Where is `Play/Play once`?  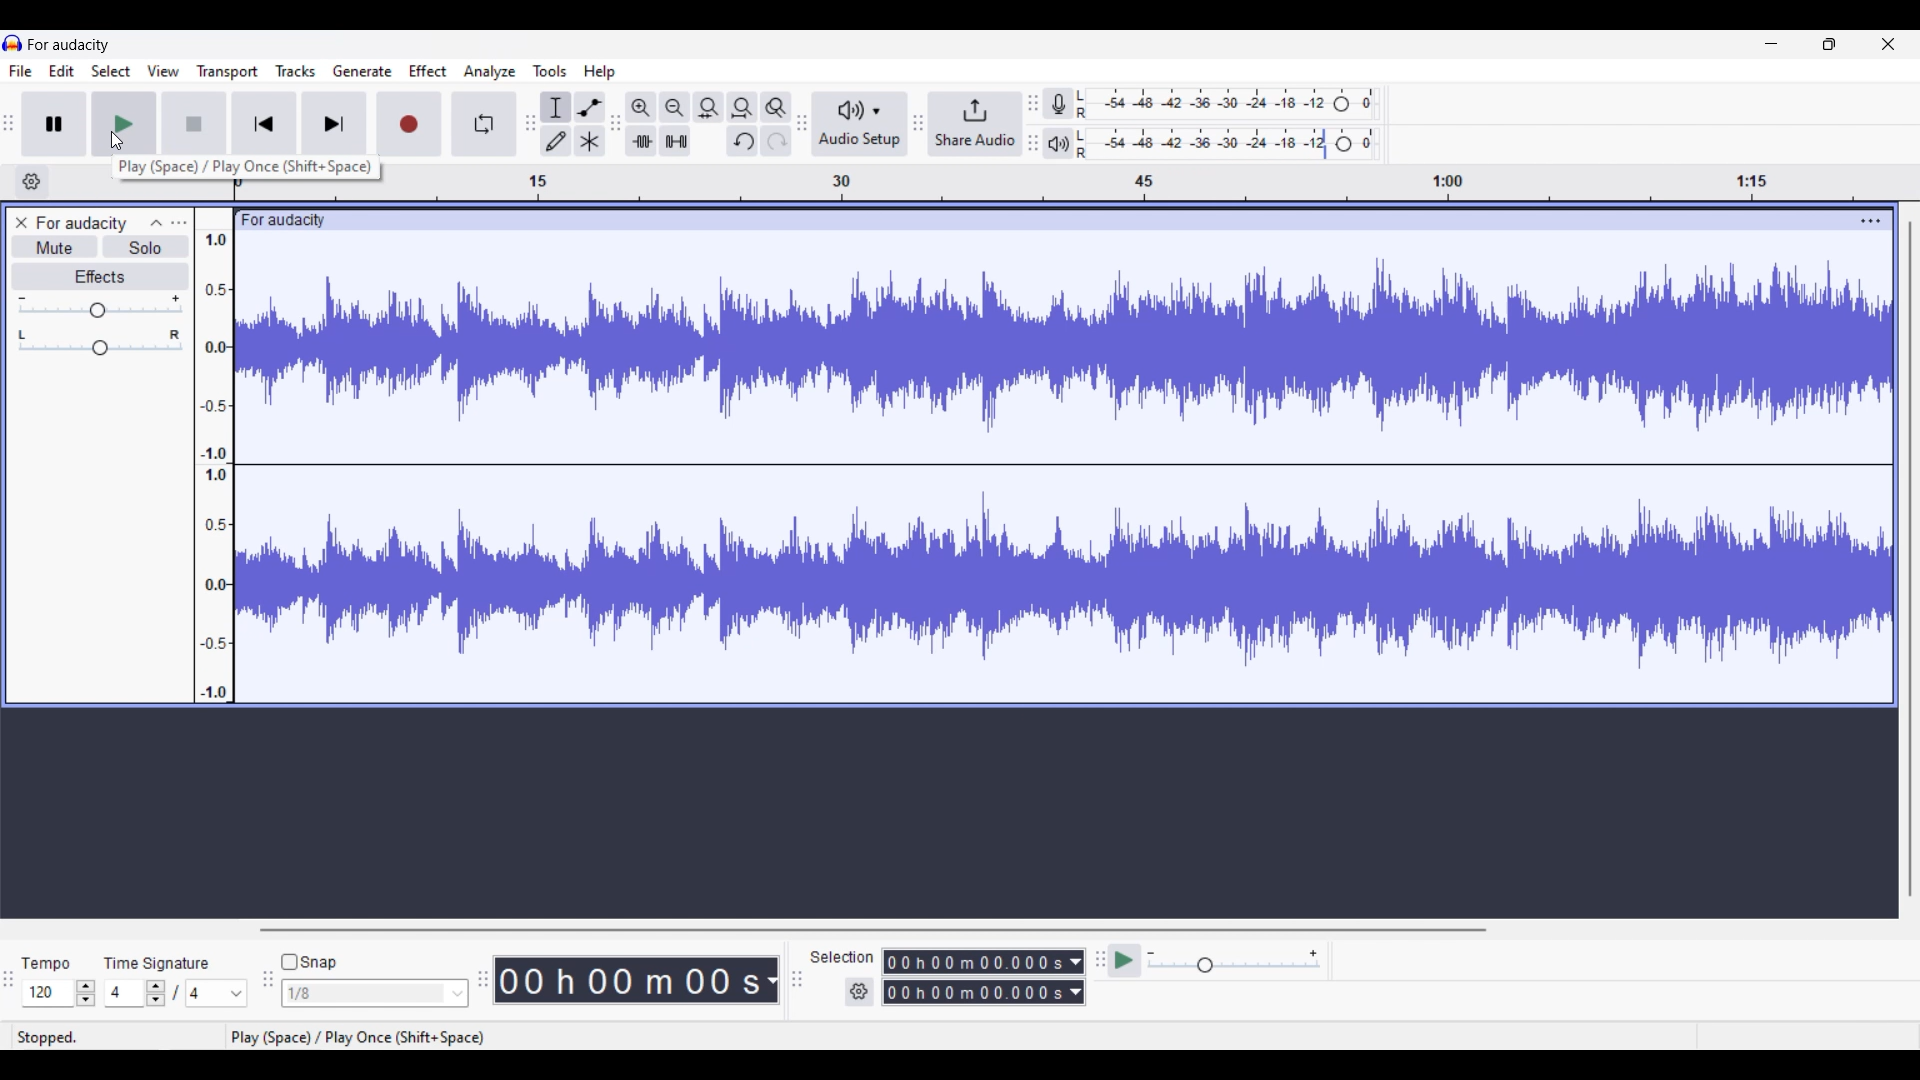
Play/Play once is located at coordinates (124, 124).